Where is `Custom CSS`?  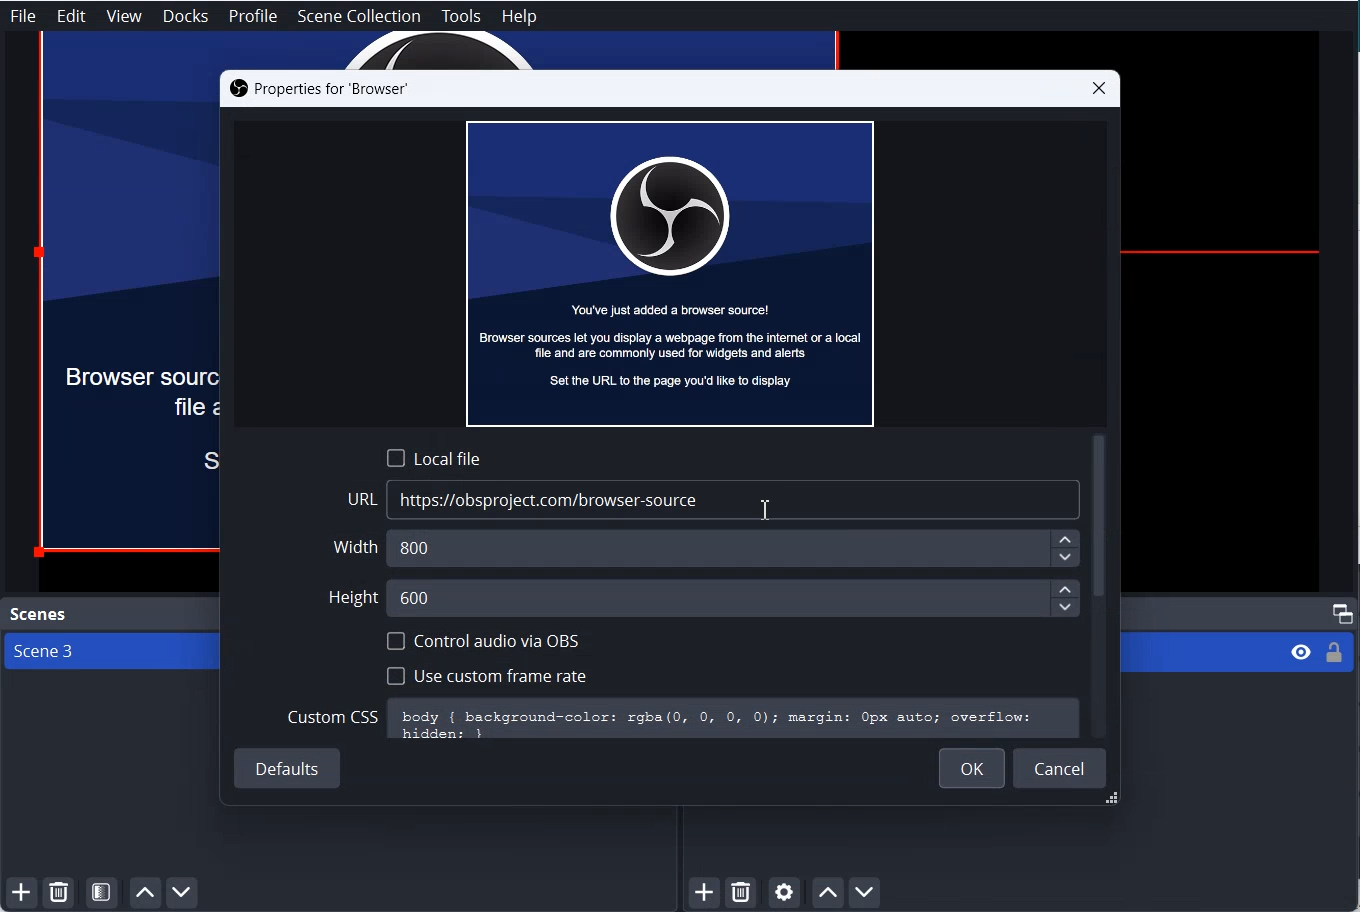
Custom CSS is located at coordinates (682, 719).